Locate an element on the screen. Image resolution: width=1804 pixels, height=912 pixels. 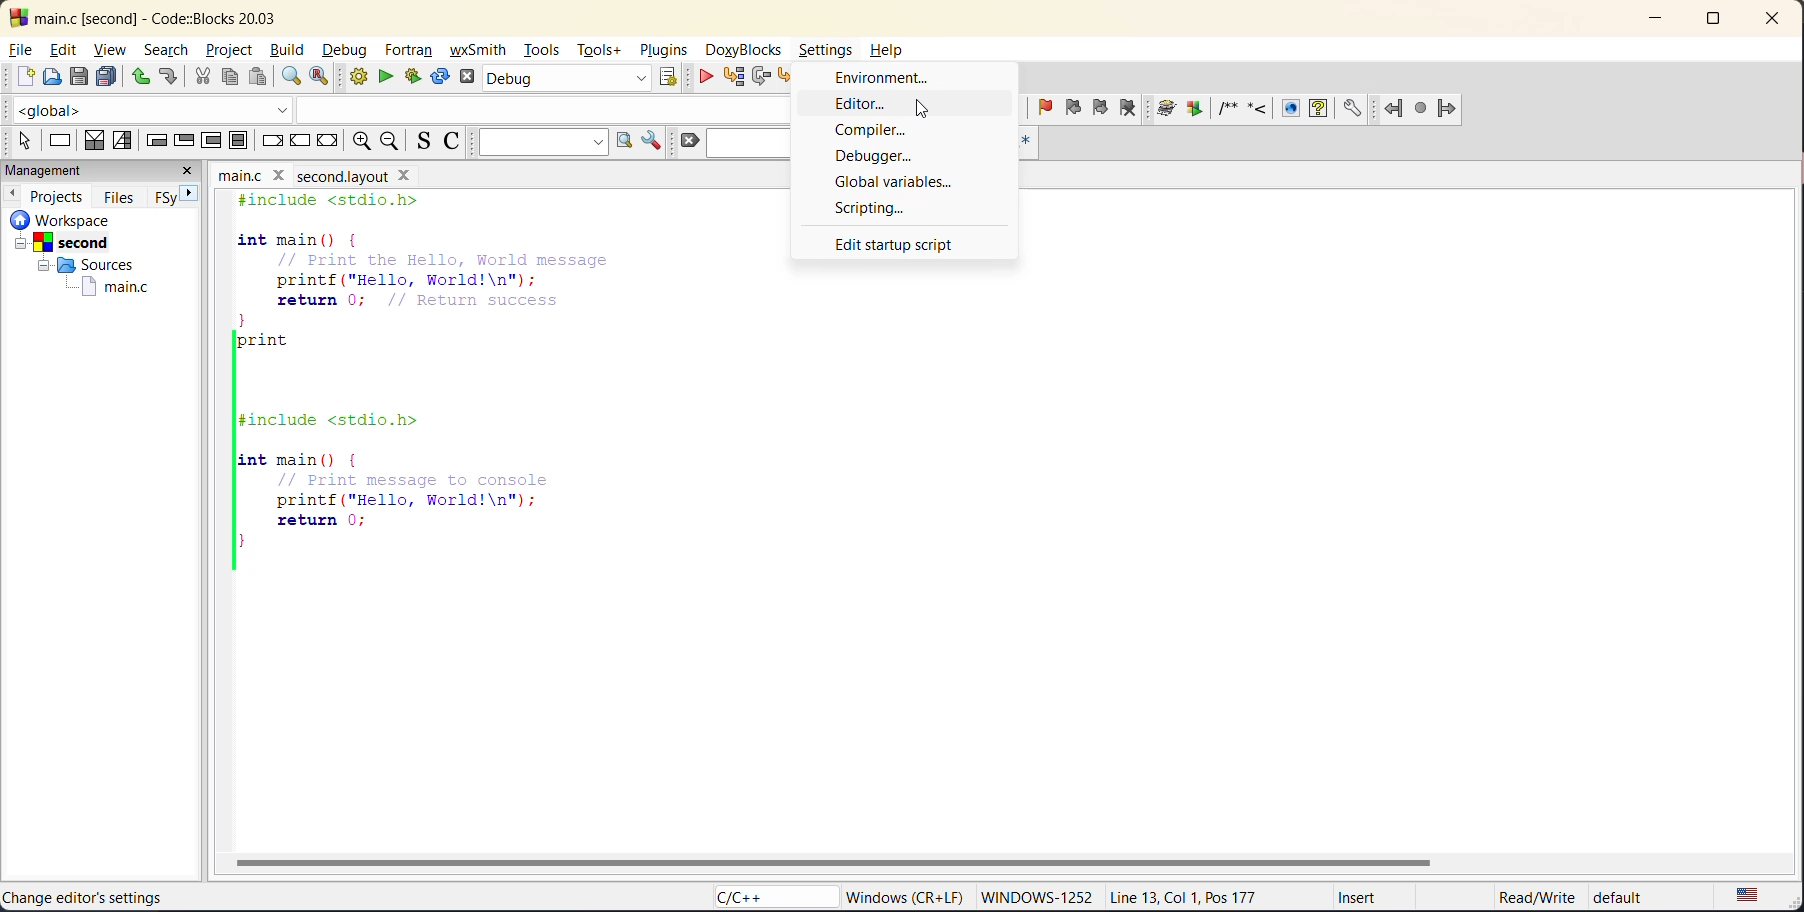
Line 13, Col 1, Pos 177 is located at coordinates (1194, 895).